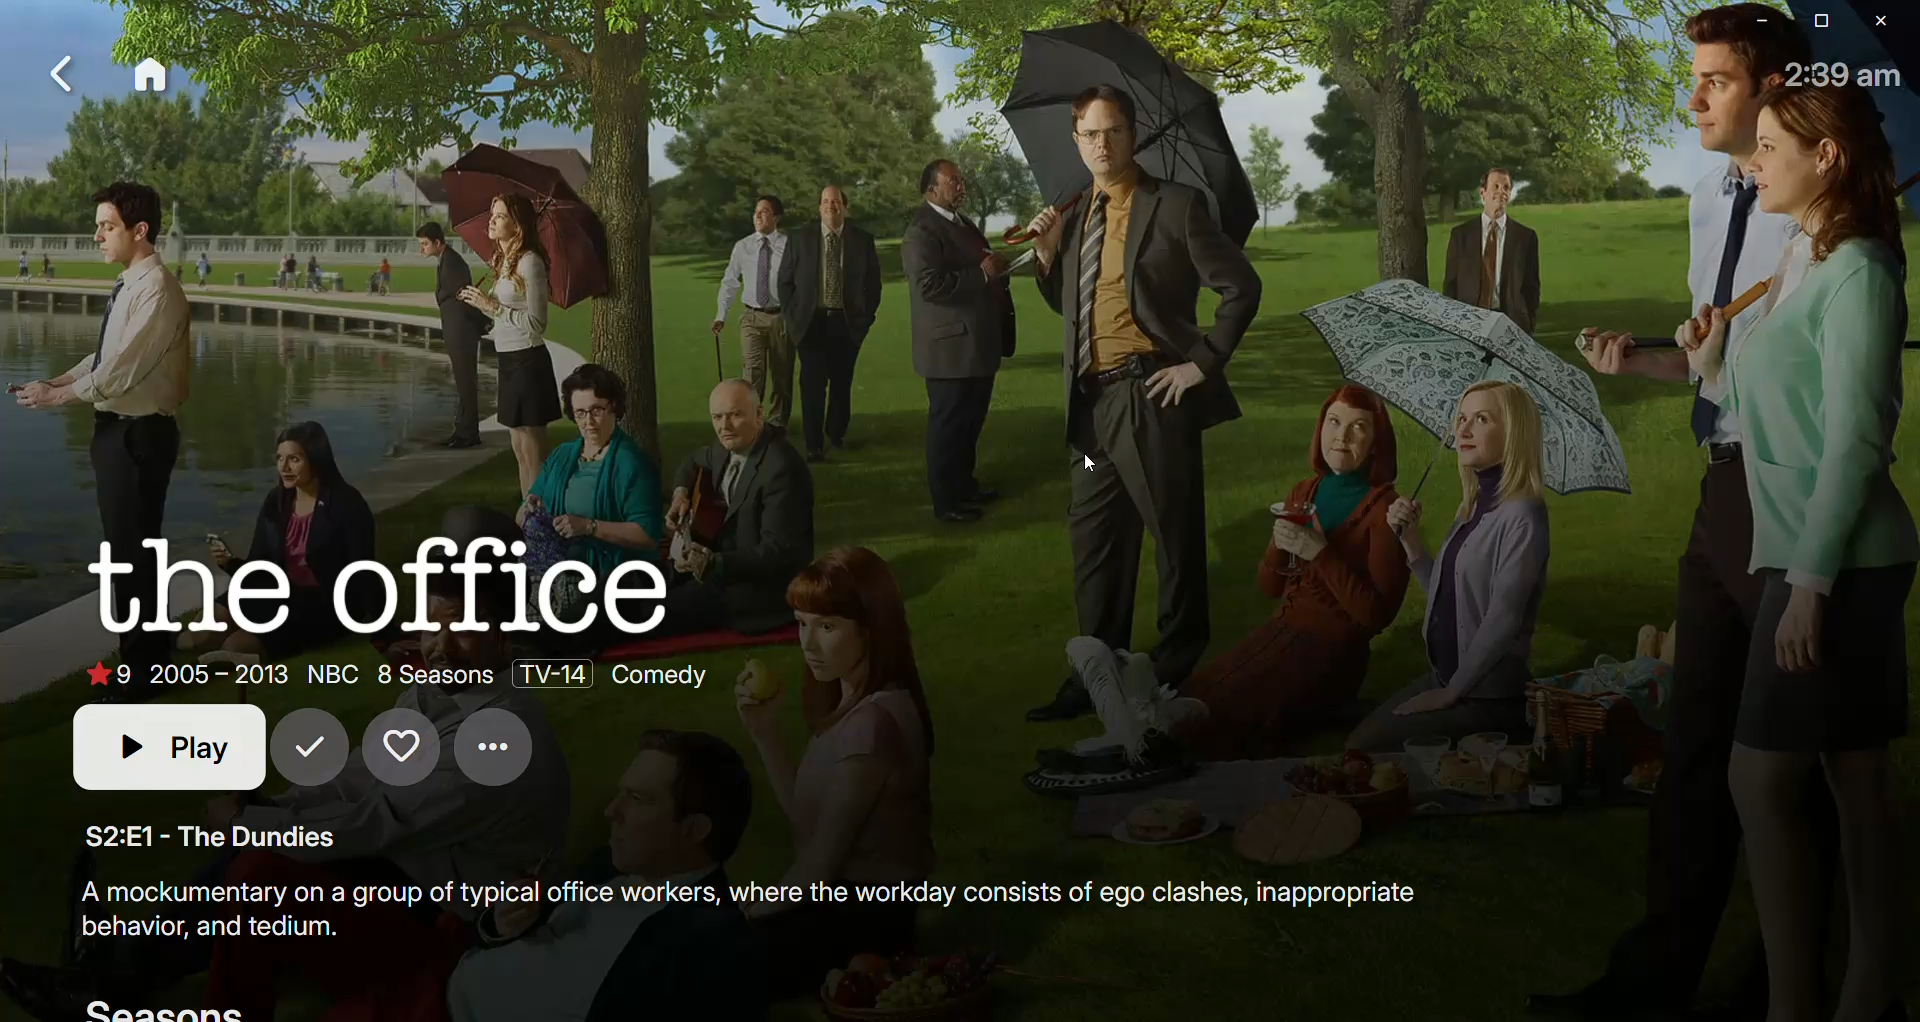 Image resolution: width=1920 pixels, height=1022 pixels. What do you see at coordinates (162, 1007) in the screenshot?
I see `Seasons` at bounding box center [162, 1007].